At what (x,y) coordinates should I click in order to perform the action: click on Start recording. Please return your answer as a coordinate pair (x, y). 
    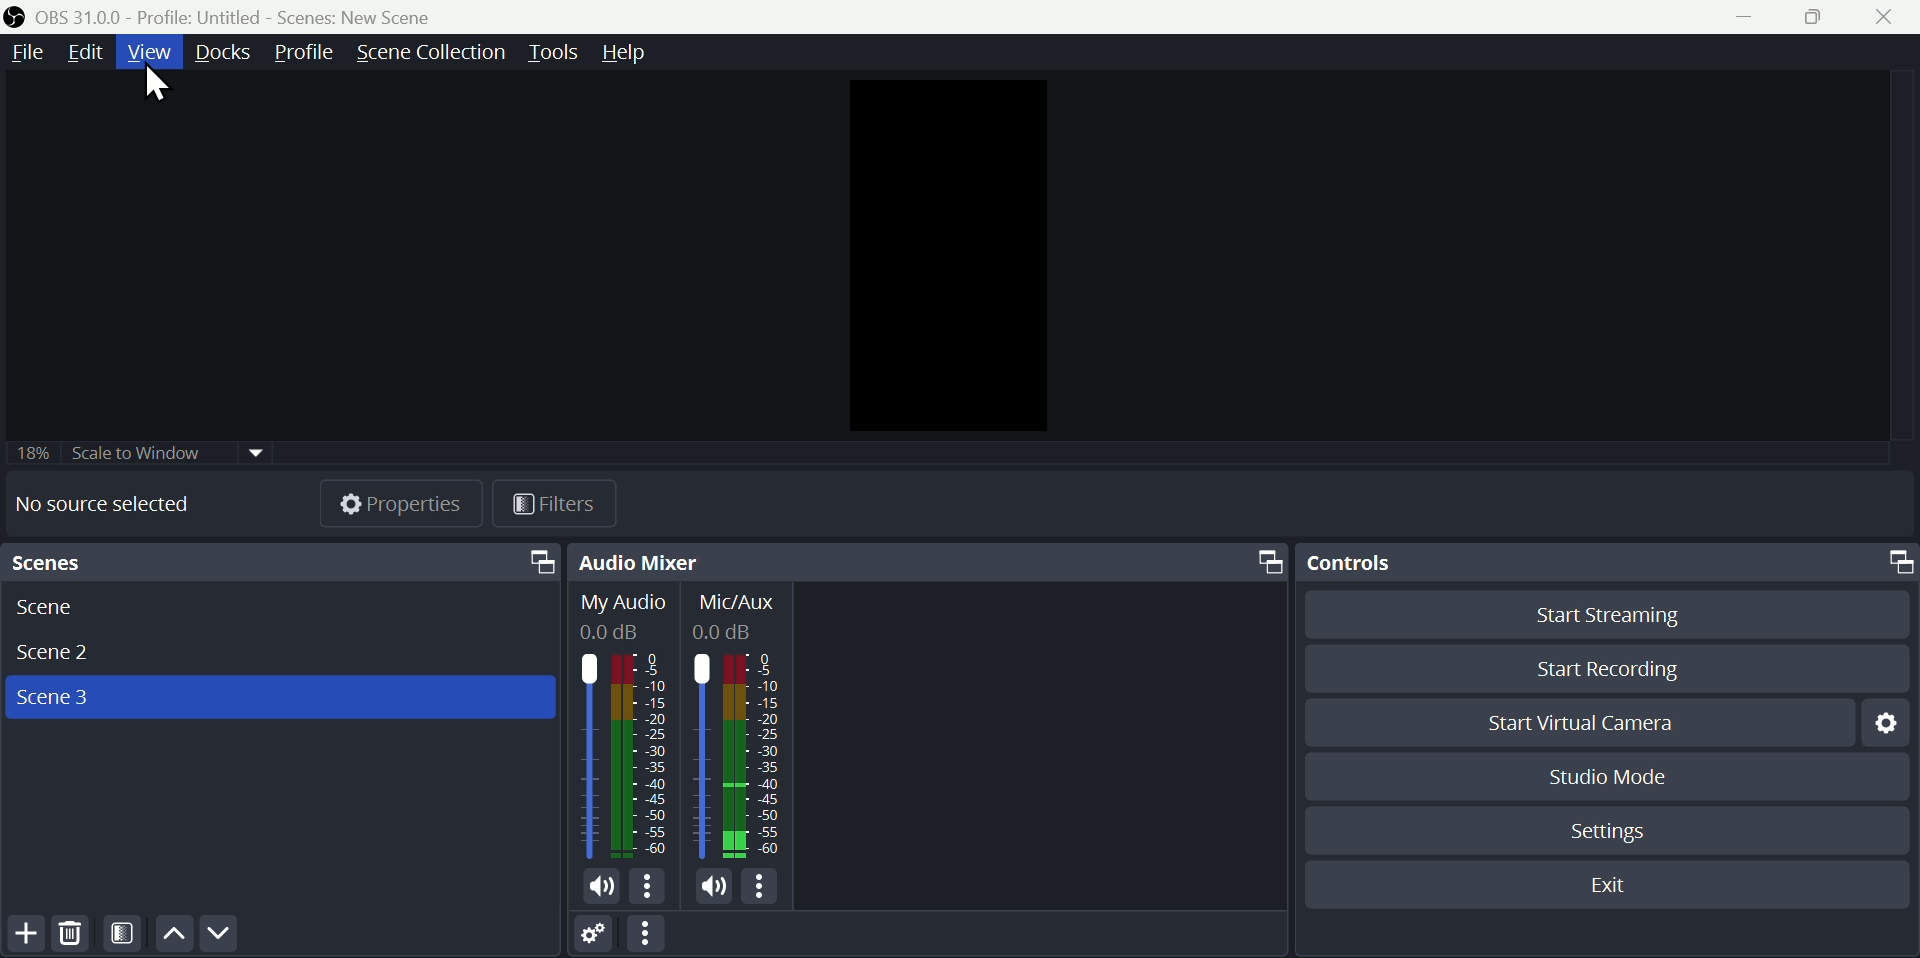
    Looking at the image, I should click on (1617, 667).